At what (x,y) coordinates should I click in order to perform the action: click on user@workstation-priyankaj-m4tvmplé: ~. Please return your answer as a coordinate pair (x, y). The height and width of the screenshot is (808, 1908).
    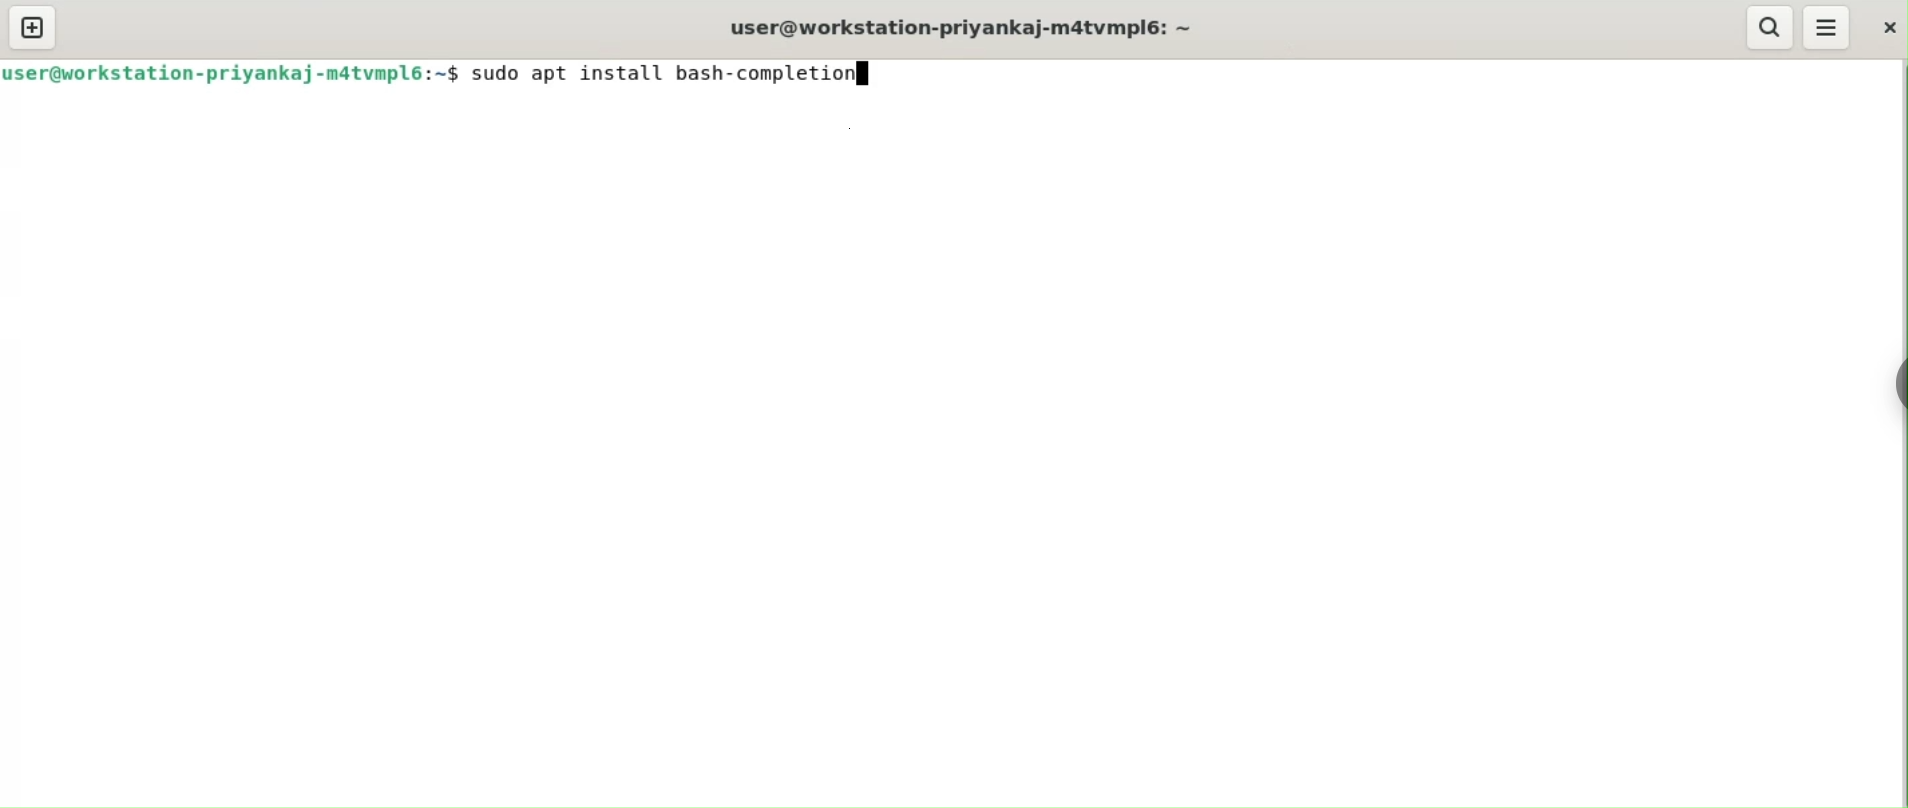
    Looking at the image, I should click on (977, 29).